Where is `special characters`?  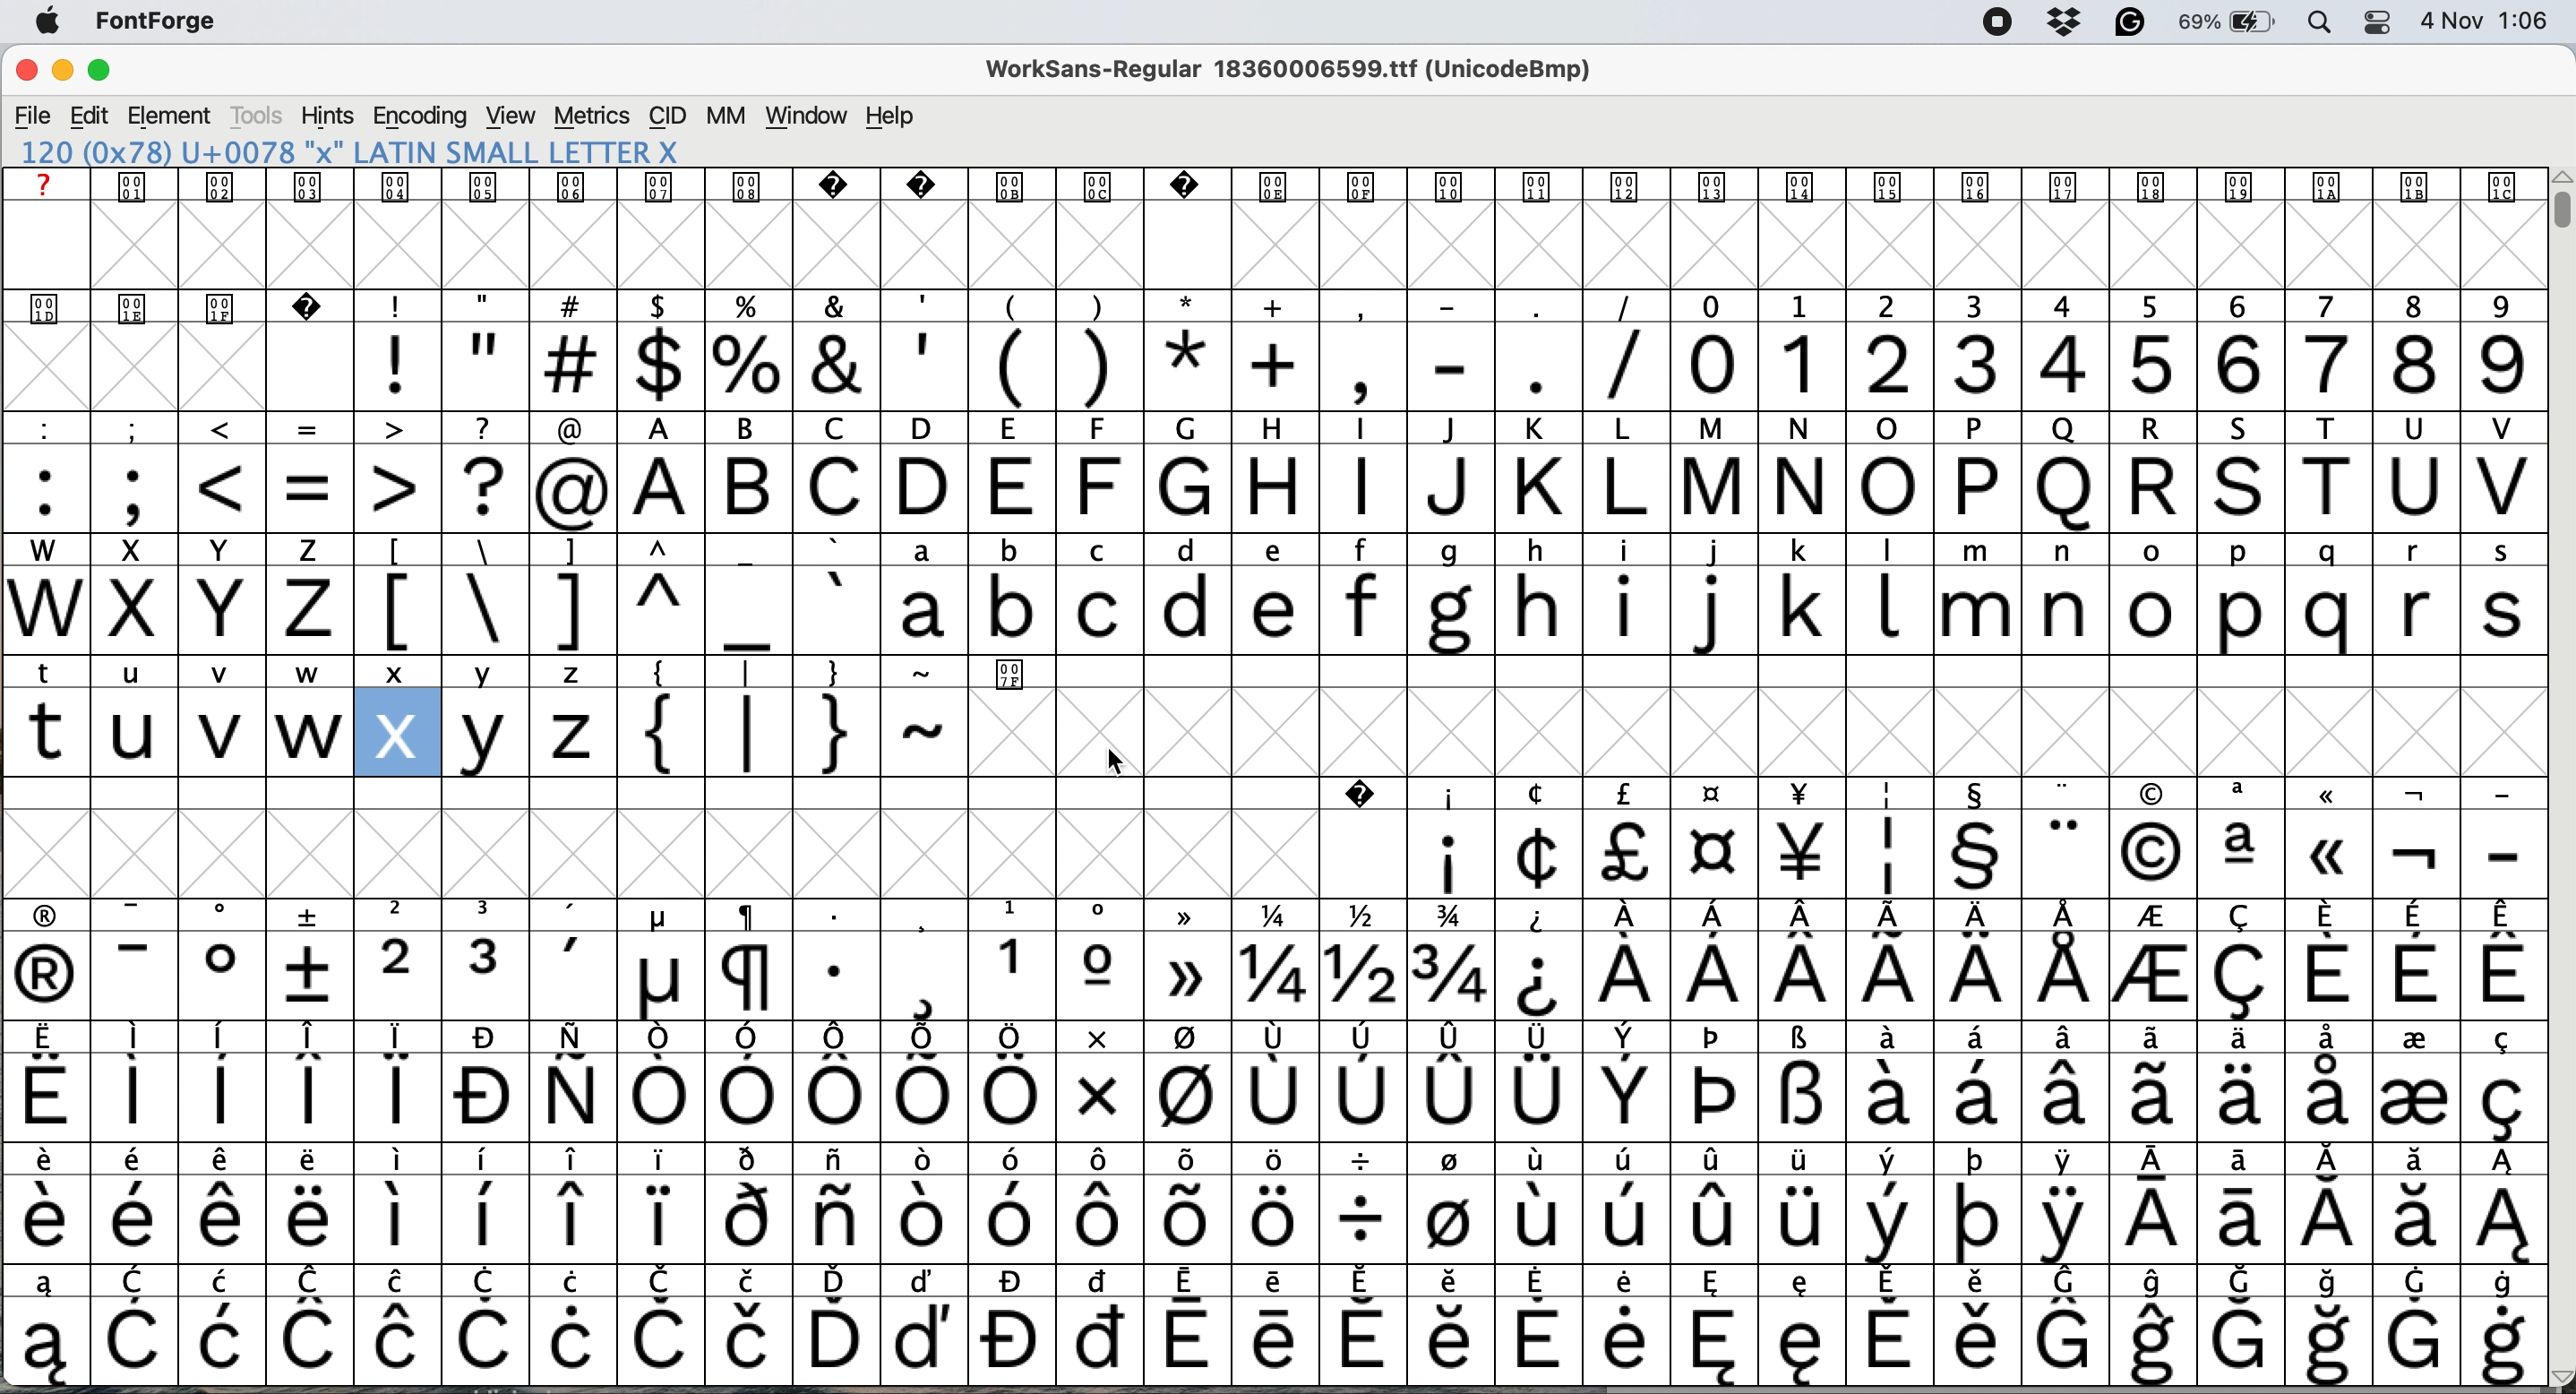 special characters is located at coordinates (309, 487).